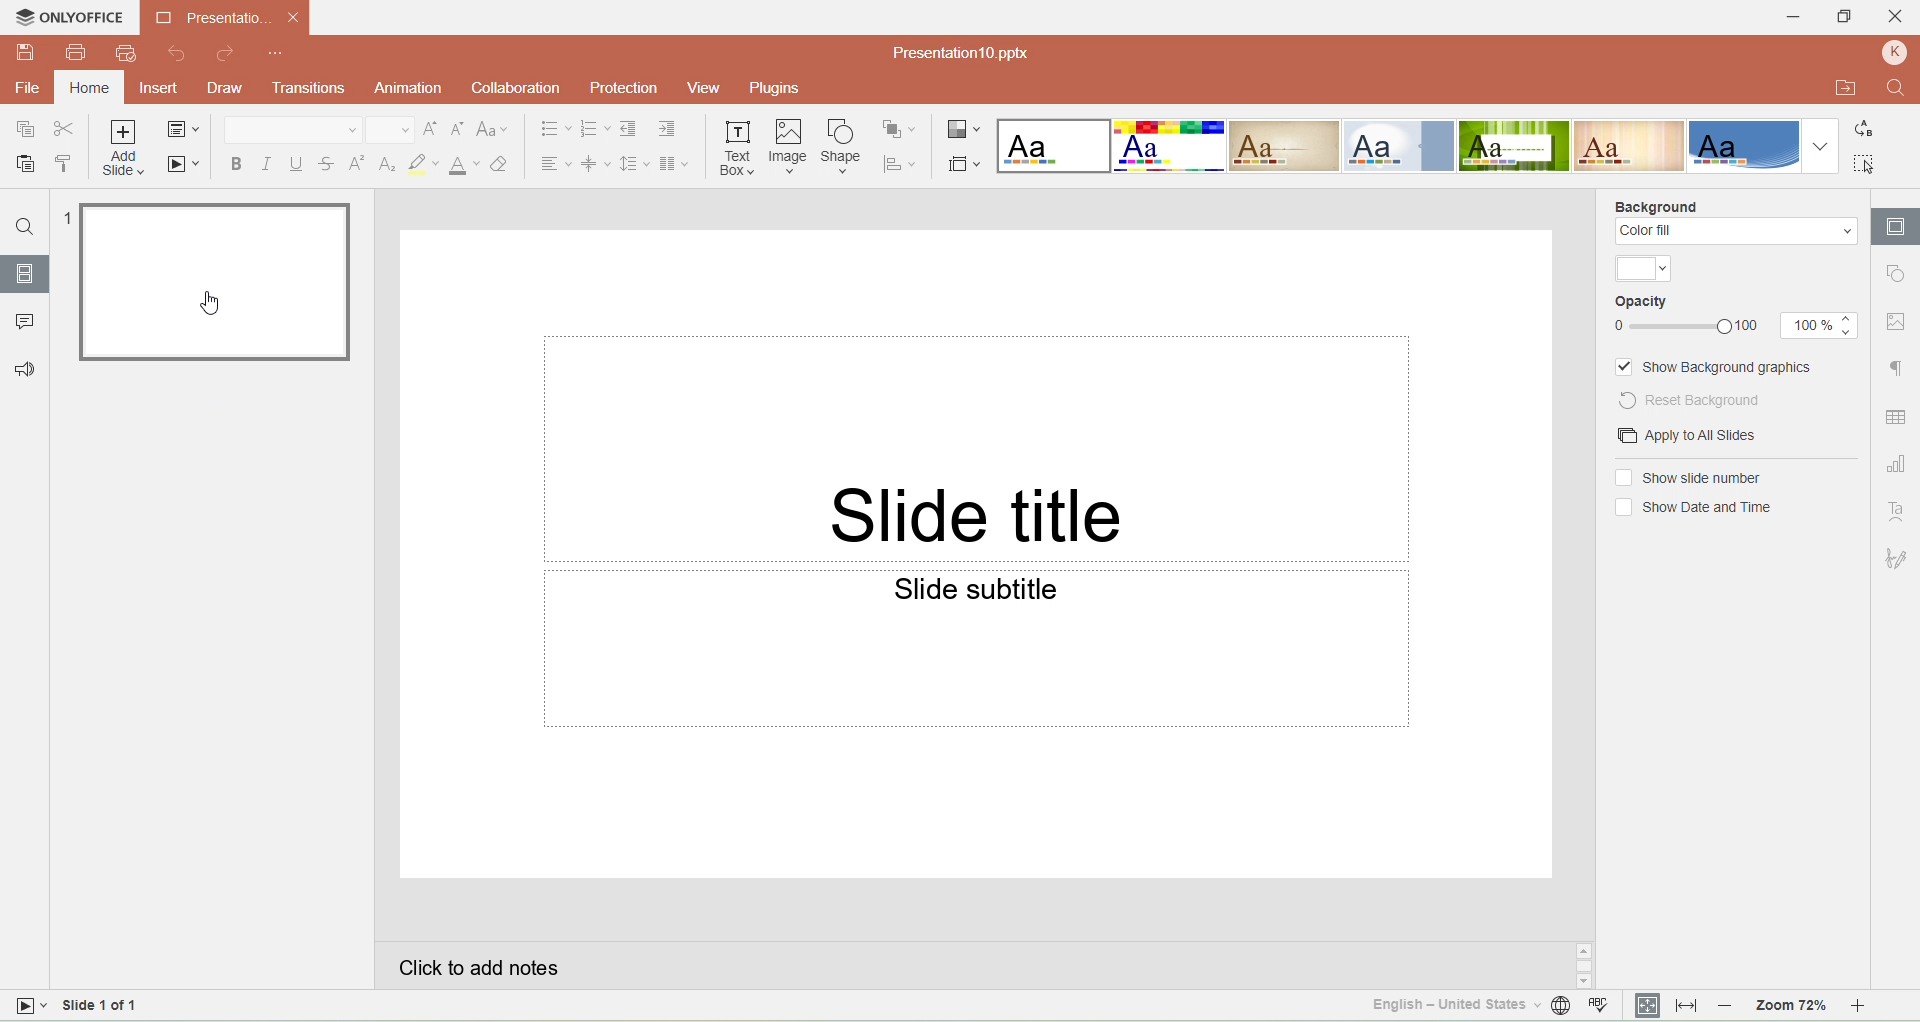 The image size is (1920, 1022). Describe the element at coordinates (1898, 557) in the screenshot. I see `Signature setting` at that location.